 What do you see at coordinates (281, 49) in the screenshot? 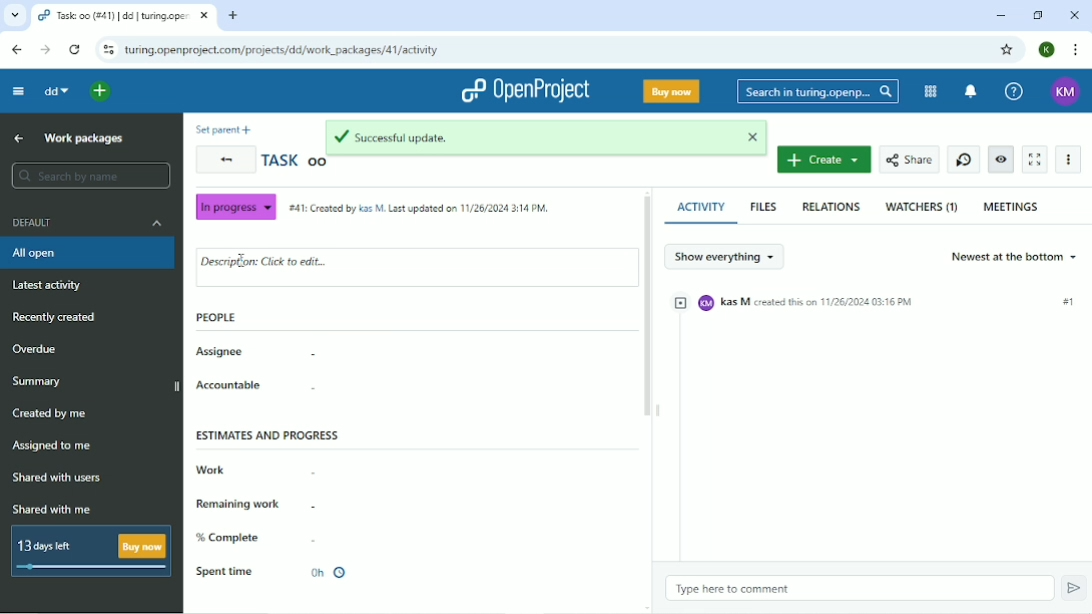
I see `turing.openproject.com/projects/dd/work_packages/42/activity` at bounding box center [281, 49].